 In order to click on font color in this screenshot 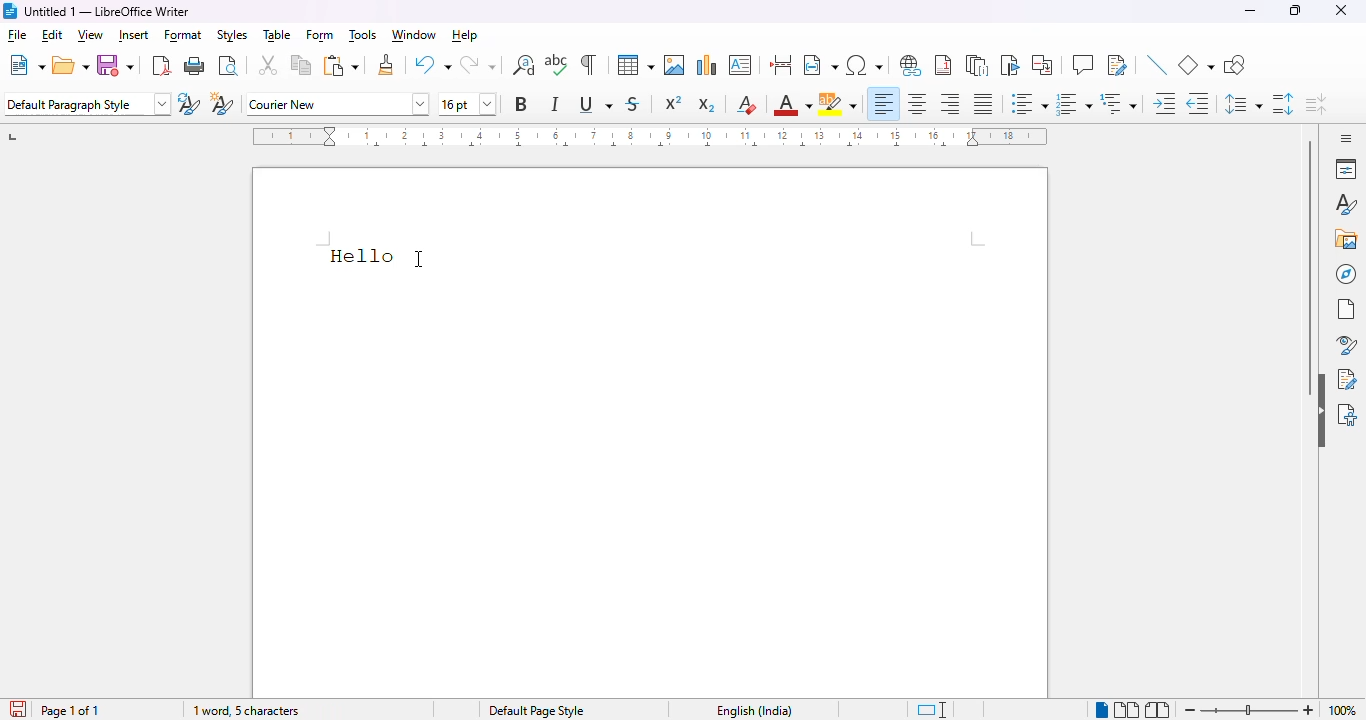, I will do `click(793, 104)`.